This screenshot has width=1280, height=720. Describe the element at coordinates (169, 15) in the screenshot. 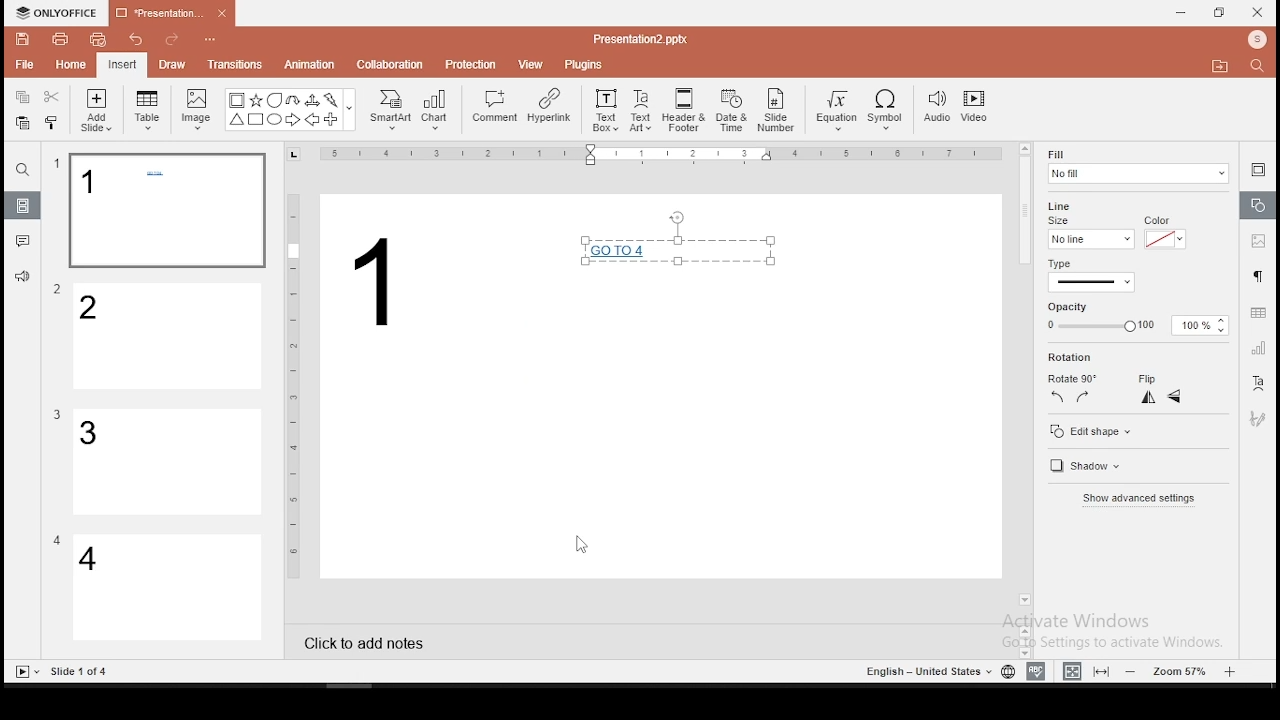

I see `presentation` at that location.